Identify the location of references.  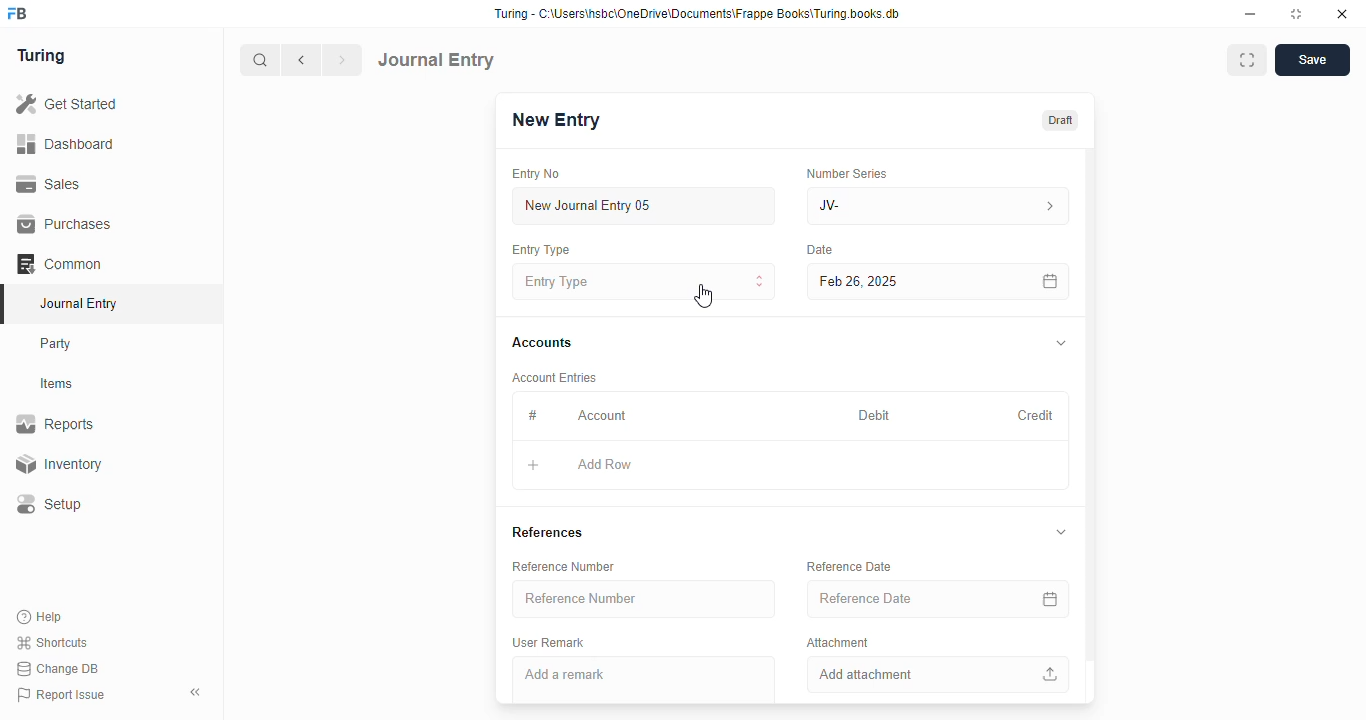
(547, 533).